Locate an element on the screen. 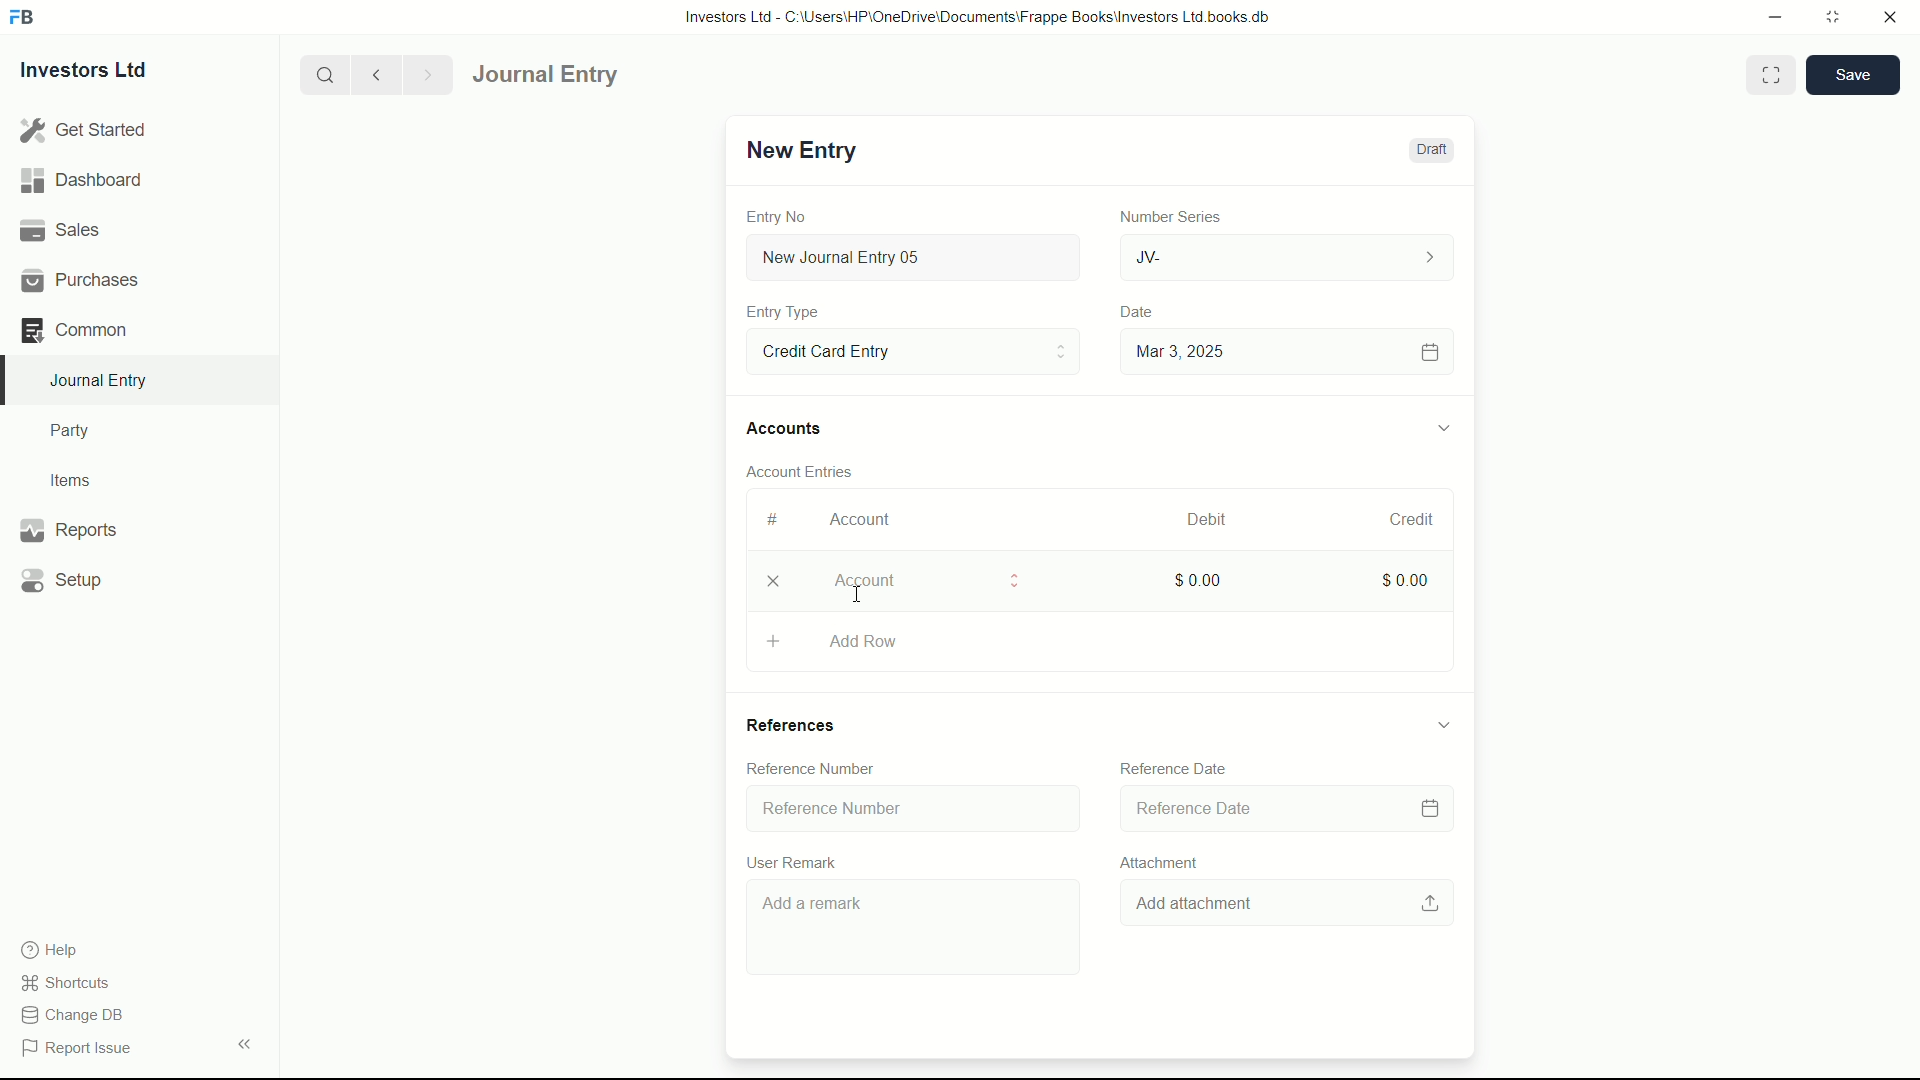 The height and width of the screenshot is (1080, 1920). User Remark is located at coordinates (794, 861).